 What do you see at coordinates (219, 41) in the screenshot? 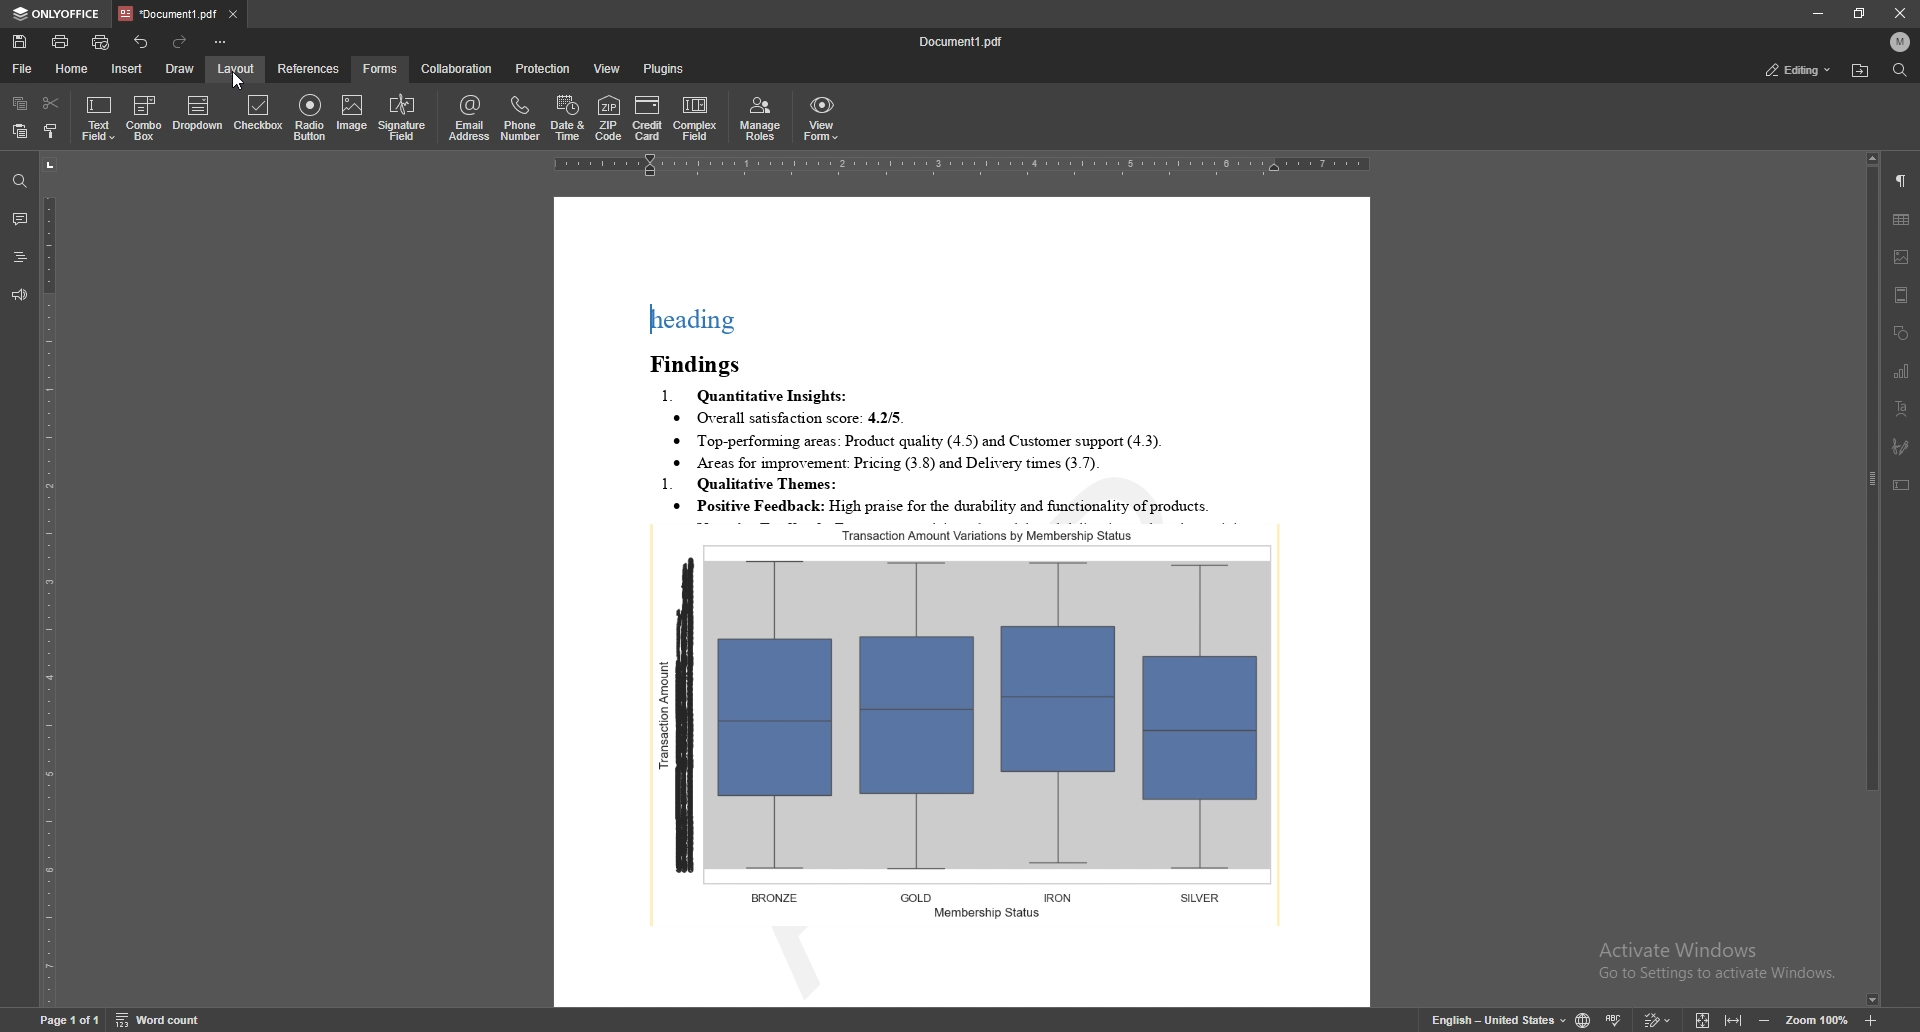
I see `customize toolbar` at bounding box center [219, 41].